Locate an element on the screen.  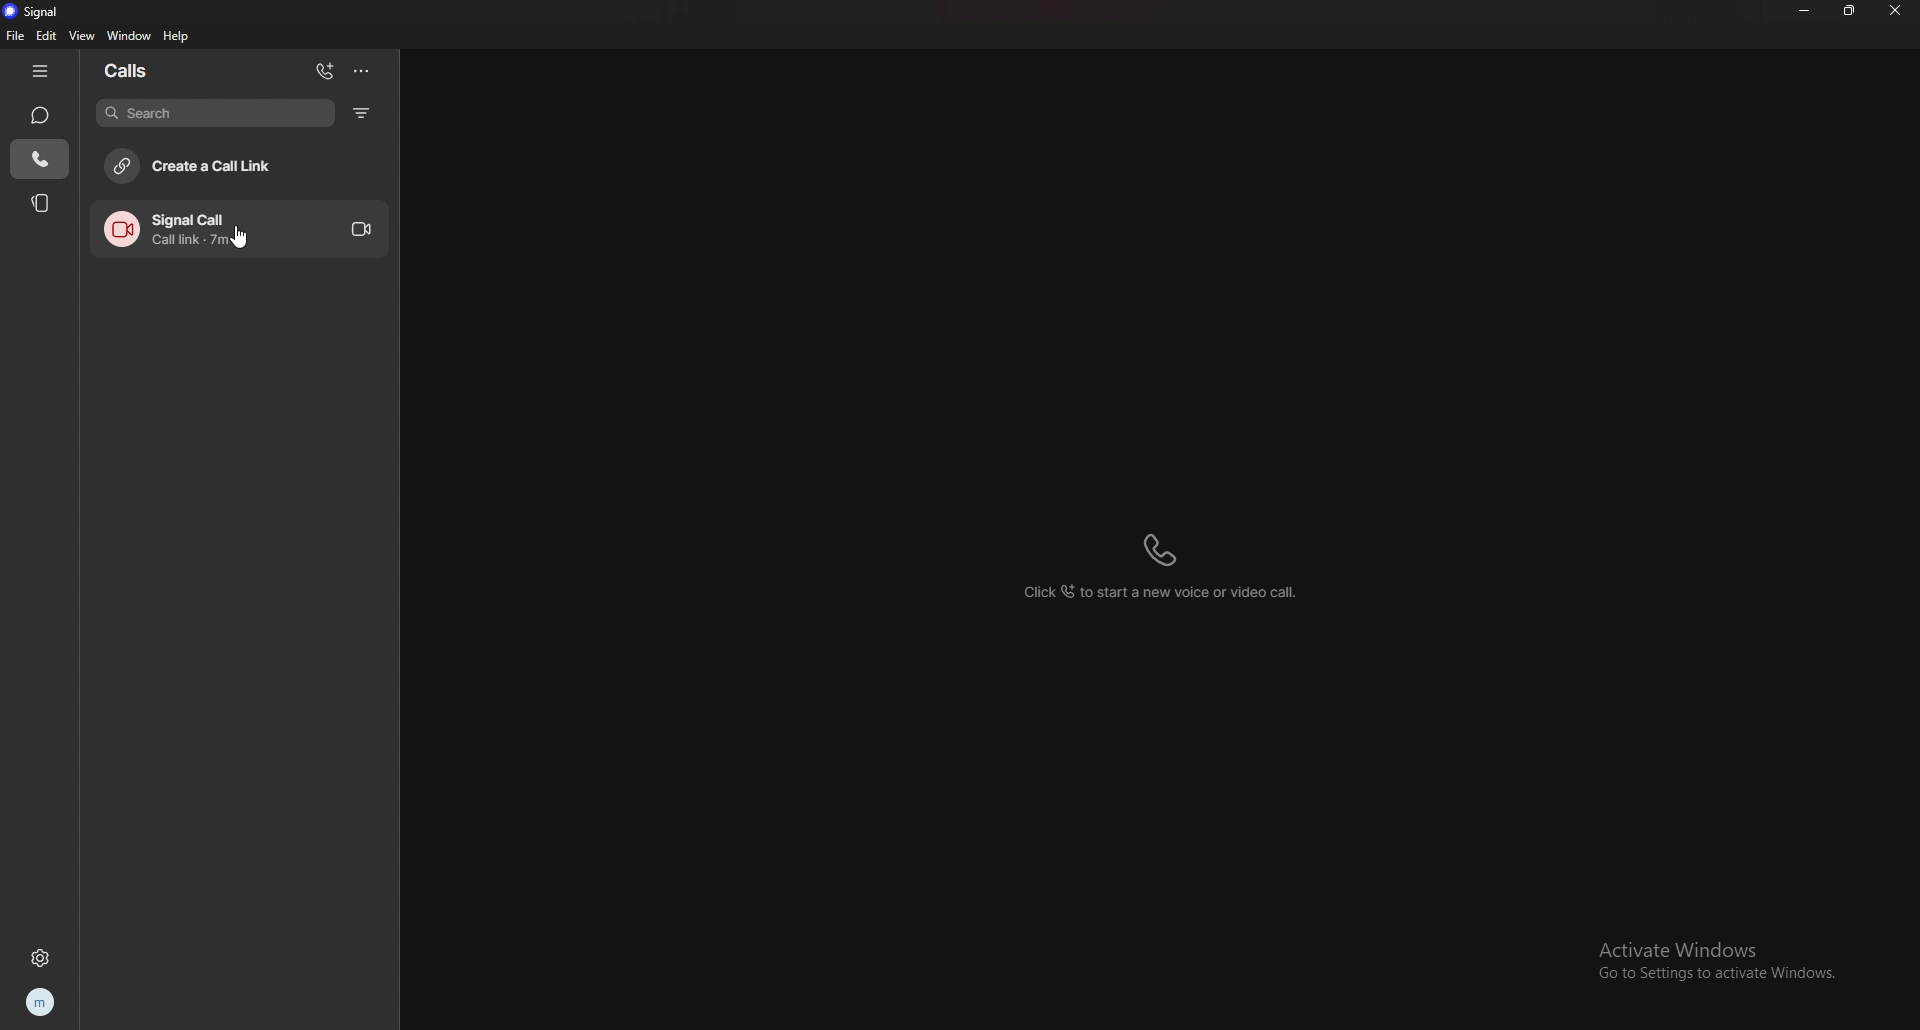
search is located at coordinates (214, 112).